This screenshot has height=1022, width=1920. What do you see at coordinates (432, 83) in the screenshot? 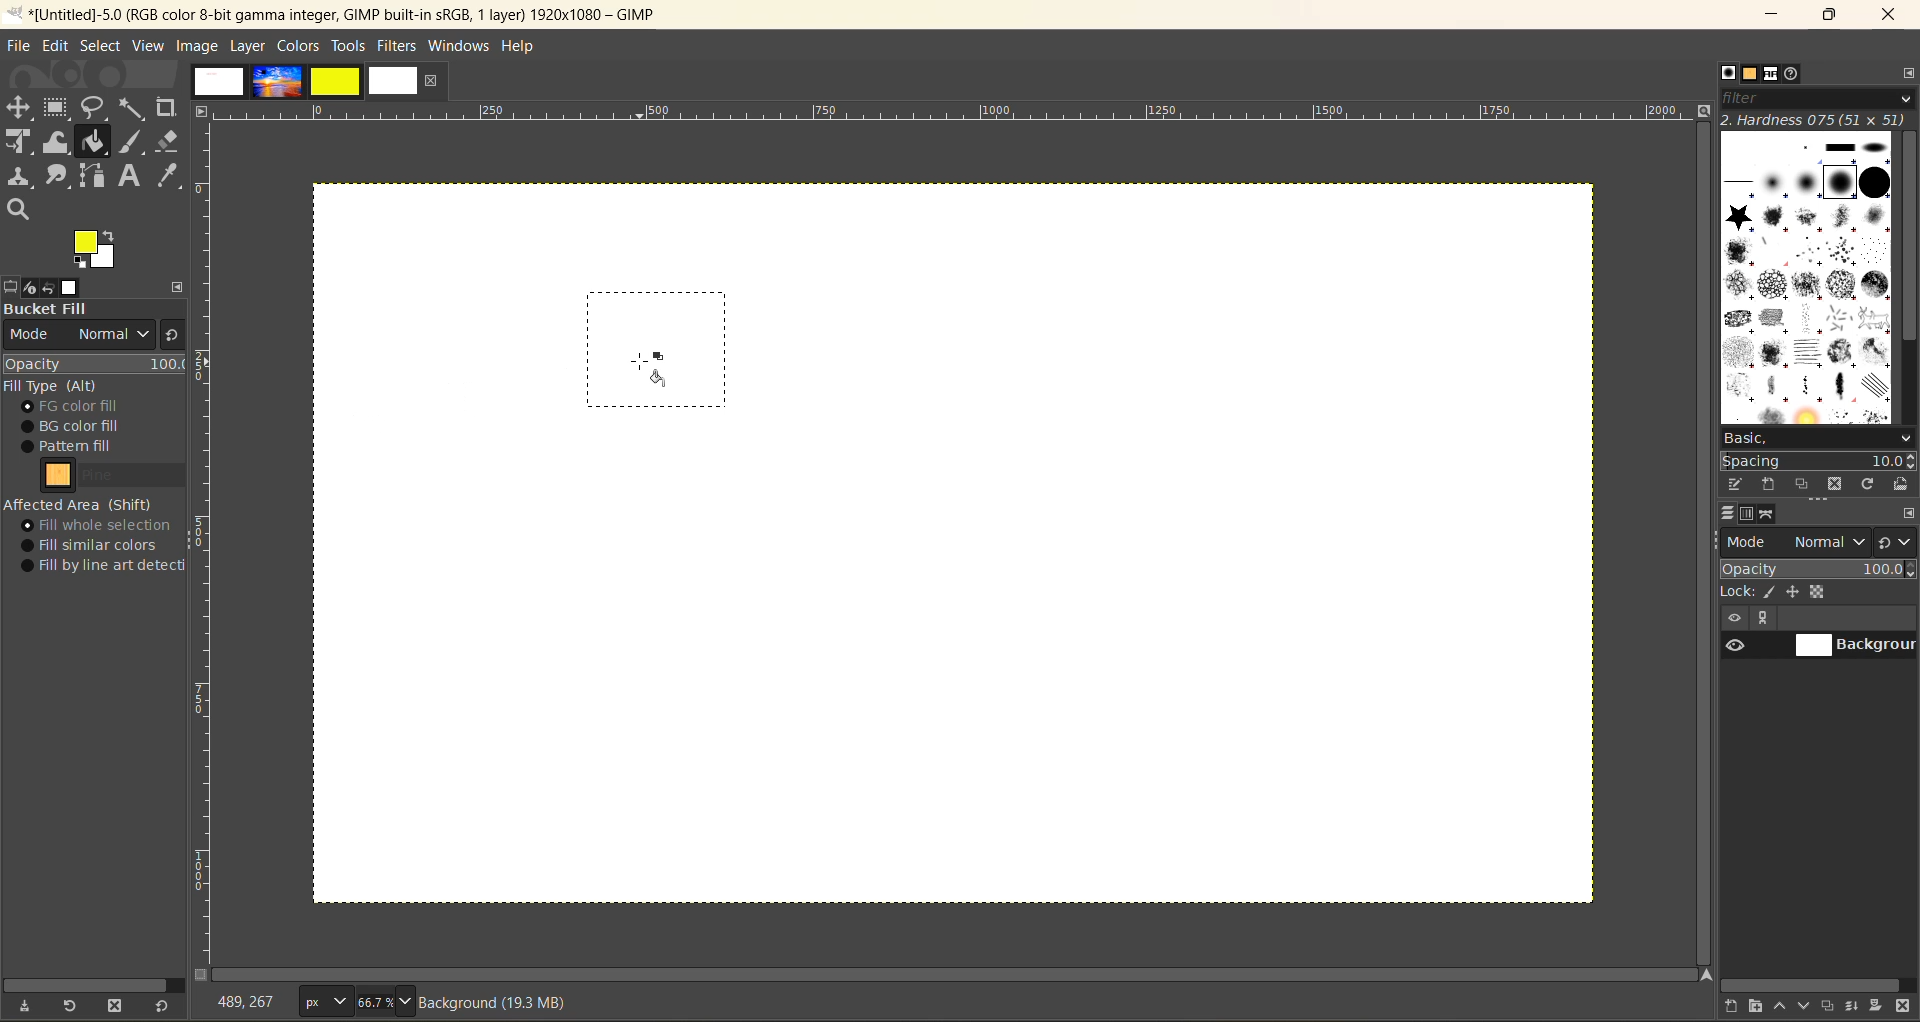
I see `close` at bounding box center [432, 83].